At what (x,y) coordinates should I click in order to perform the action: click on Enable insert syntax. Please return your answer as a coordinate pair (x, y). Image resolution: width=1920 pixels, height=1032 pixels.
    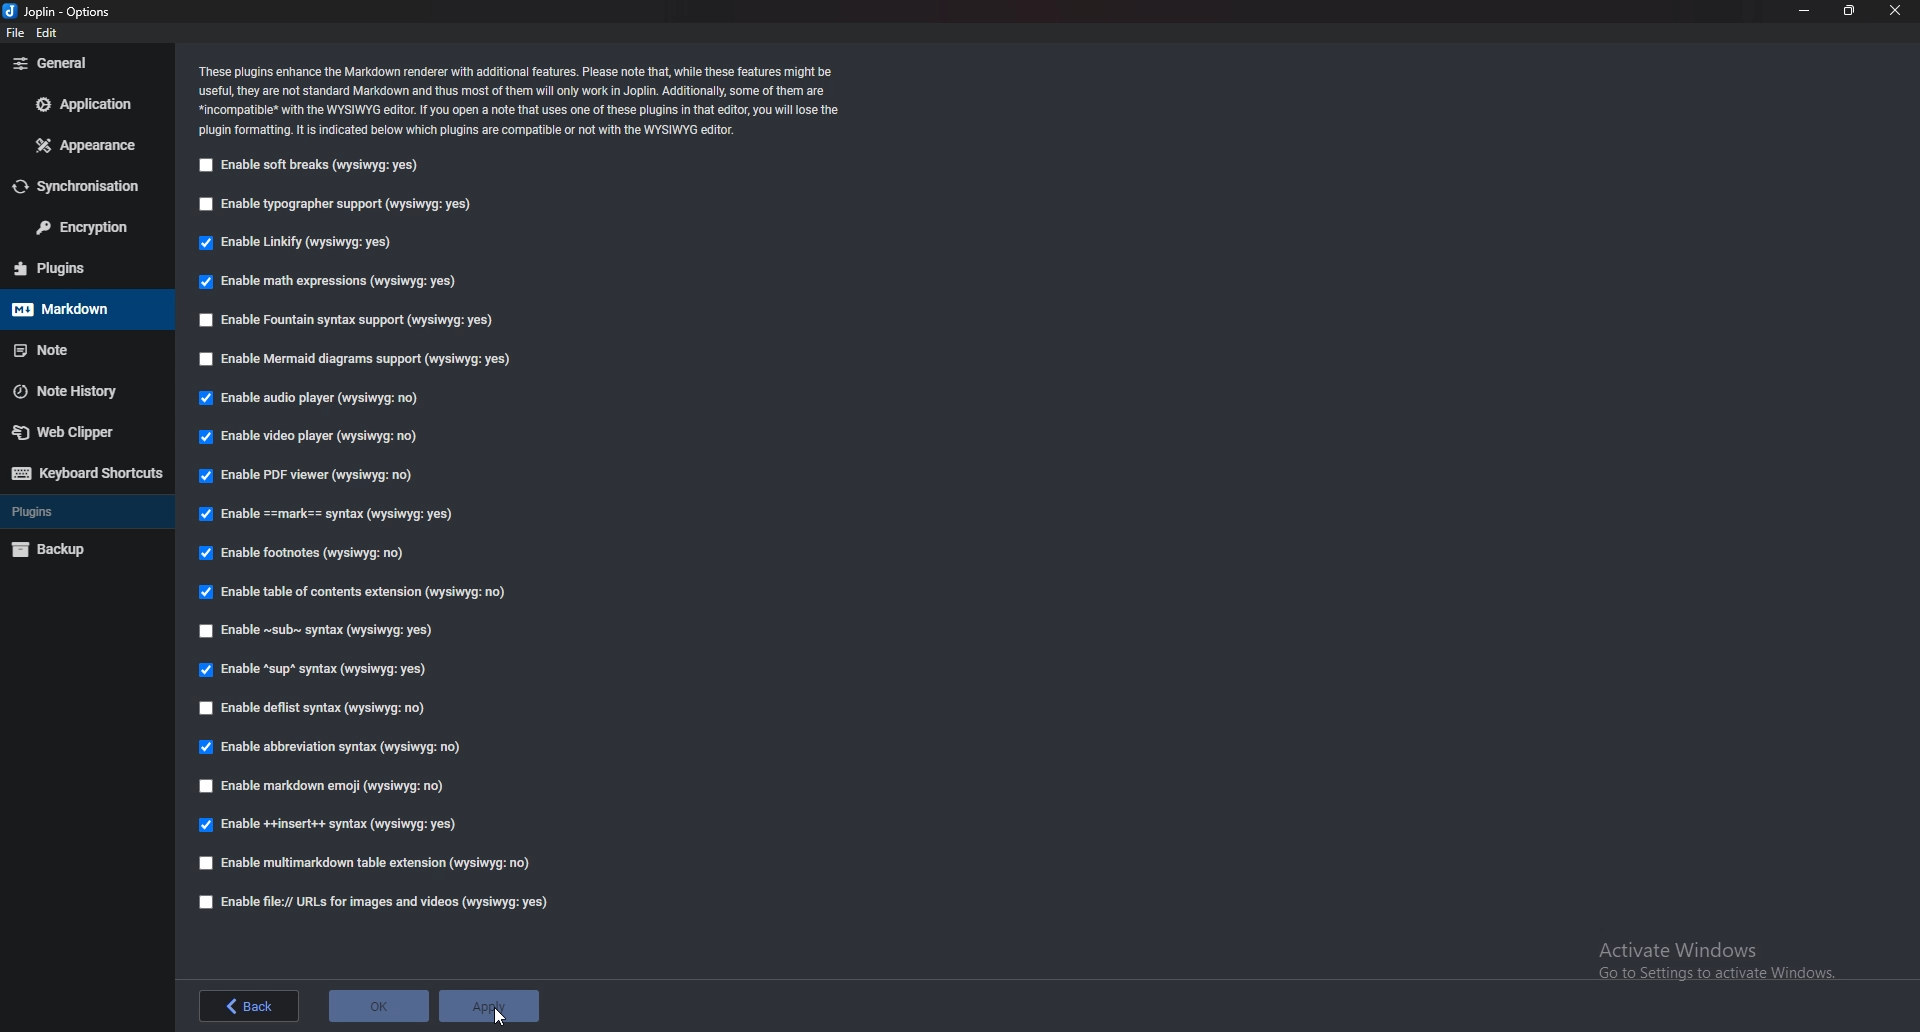
    Looking at the image, I should click on (338, 824).